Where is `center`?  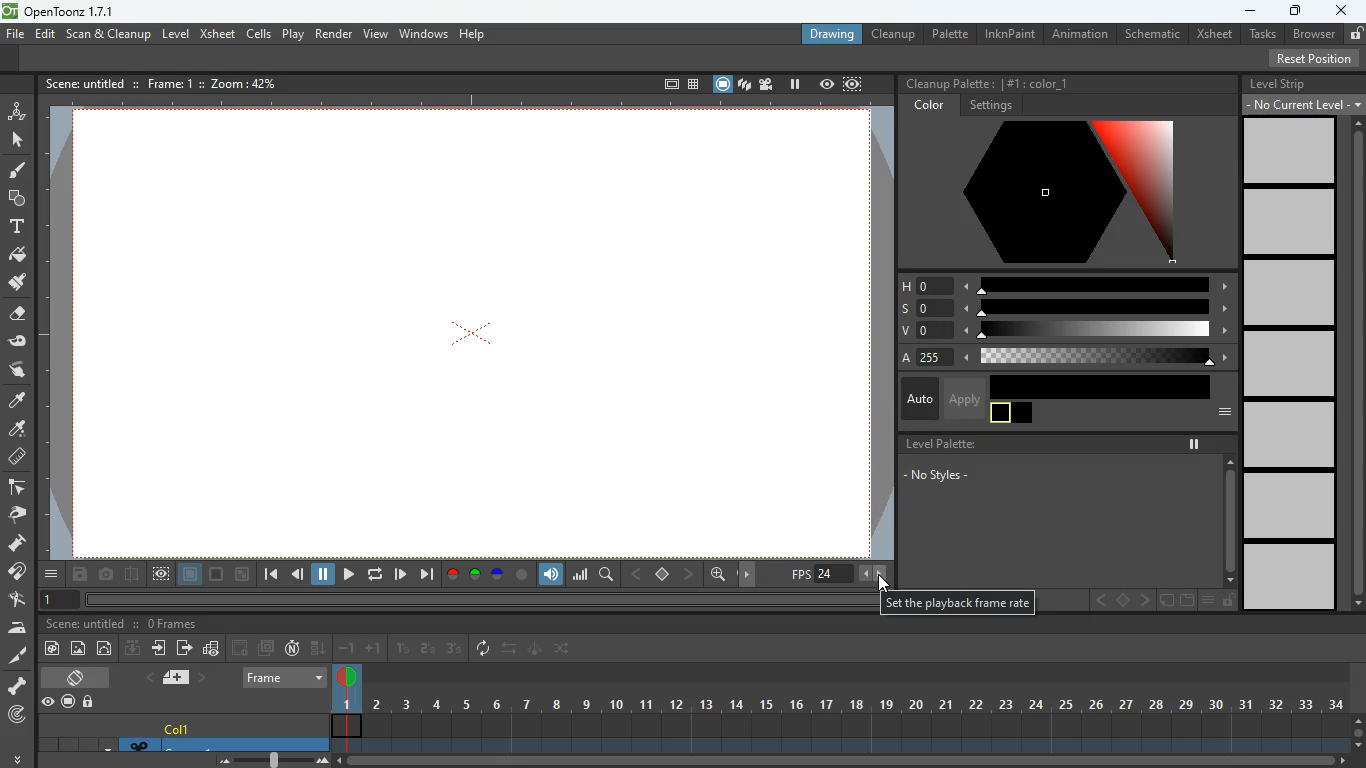
center is located at coordinates (1120, 600).